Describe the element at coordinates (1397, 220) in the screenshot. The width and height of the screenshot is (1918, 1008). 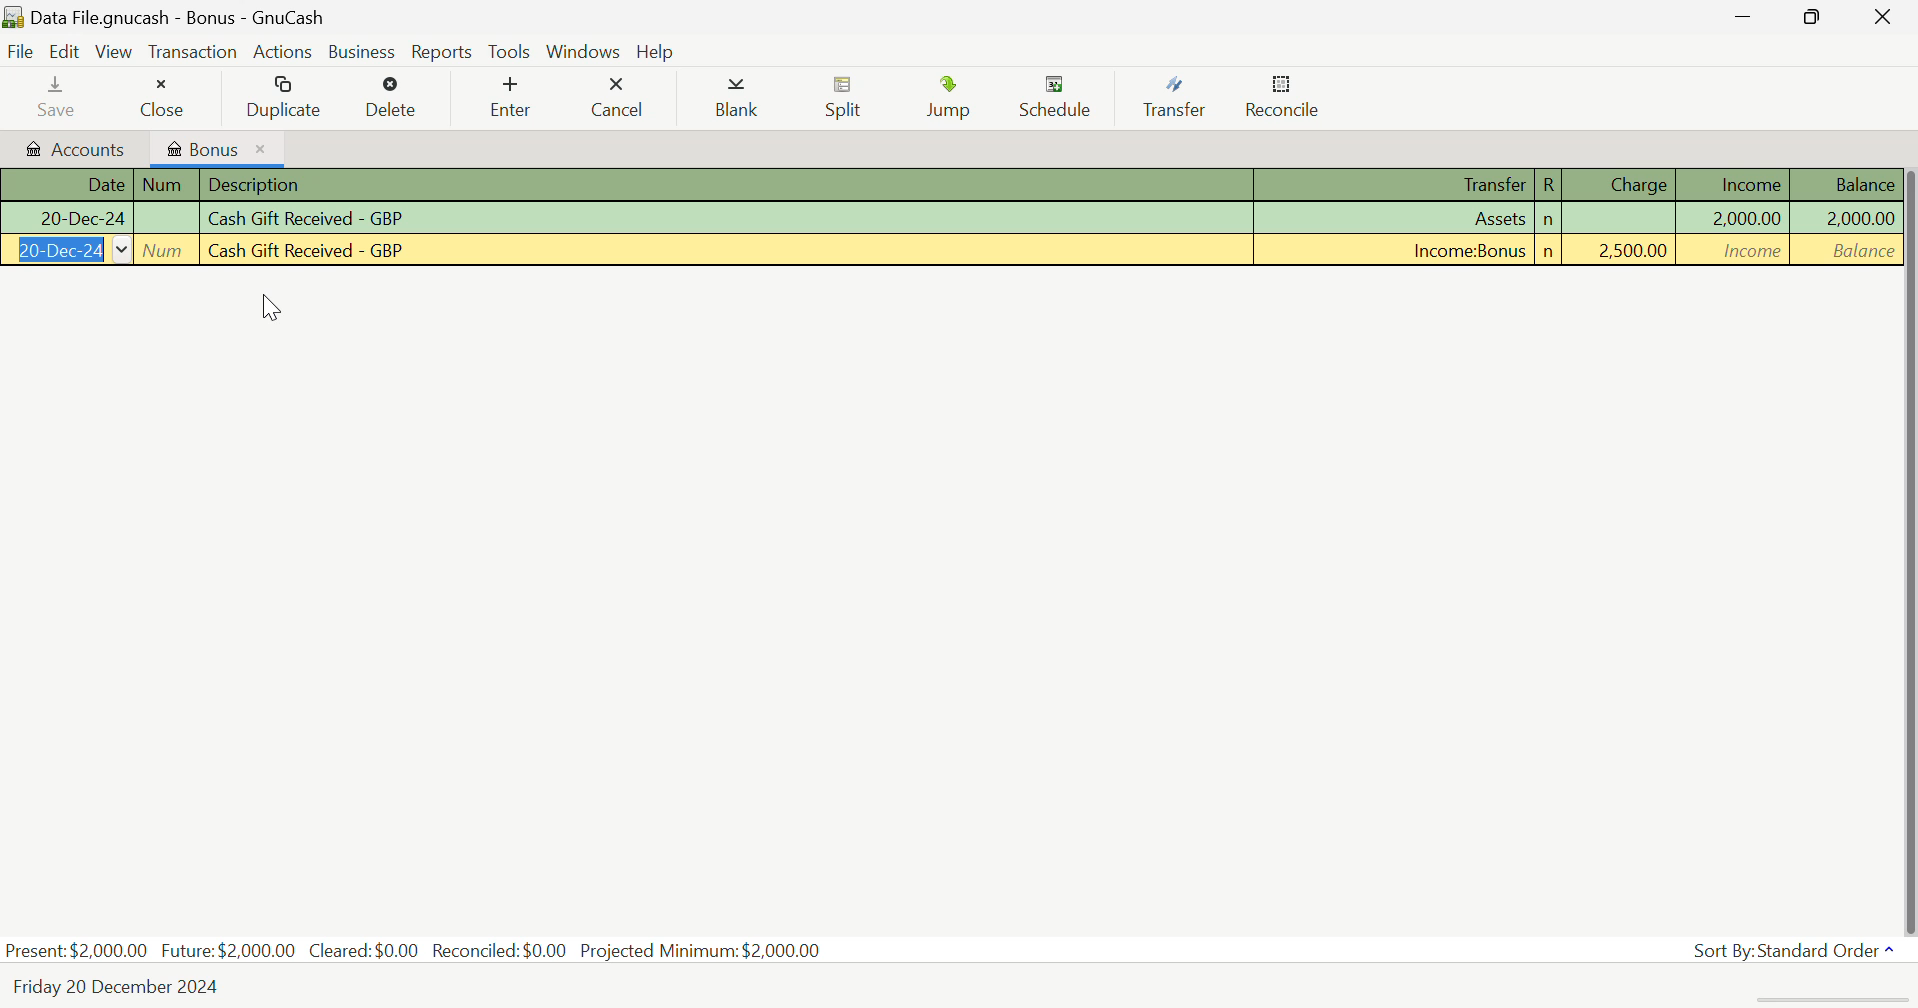
I see `Assets` at that location.